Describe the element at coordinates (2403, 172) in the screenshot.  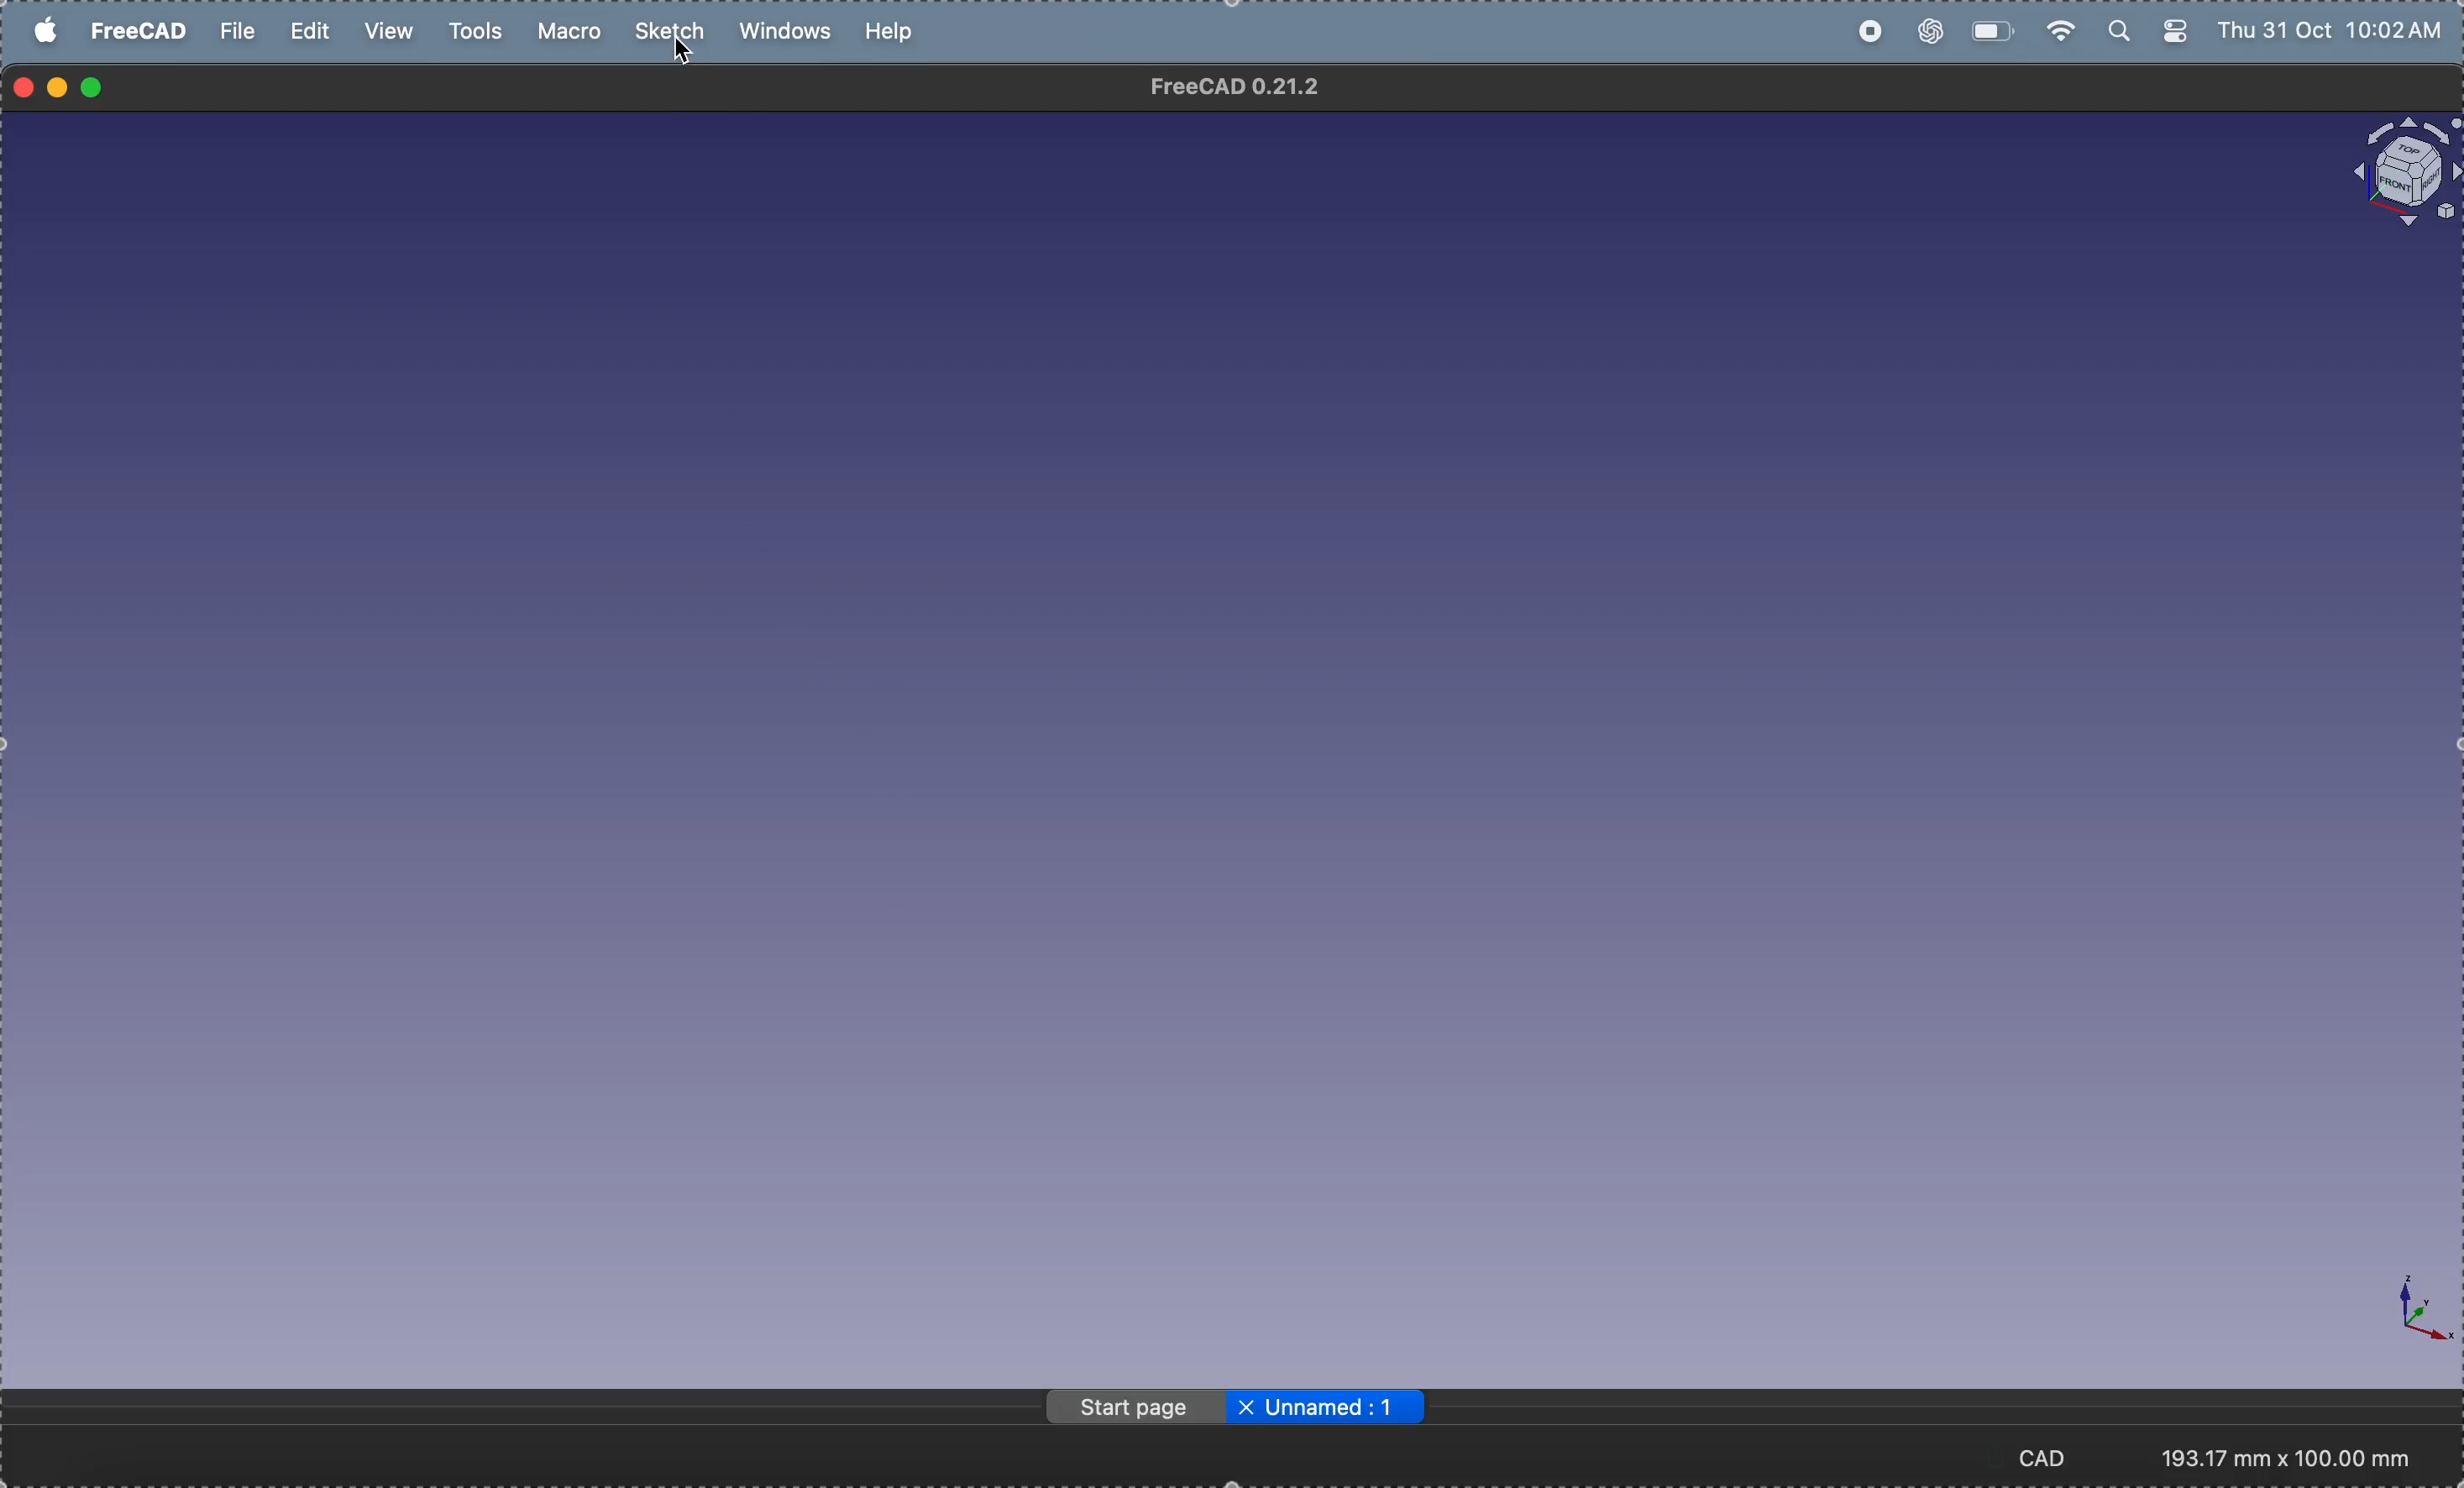
I see `object view` at that location.